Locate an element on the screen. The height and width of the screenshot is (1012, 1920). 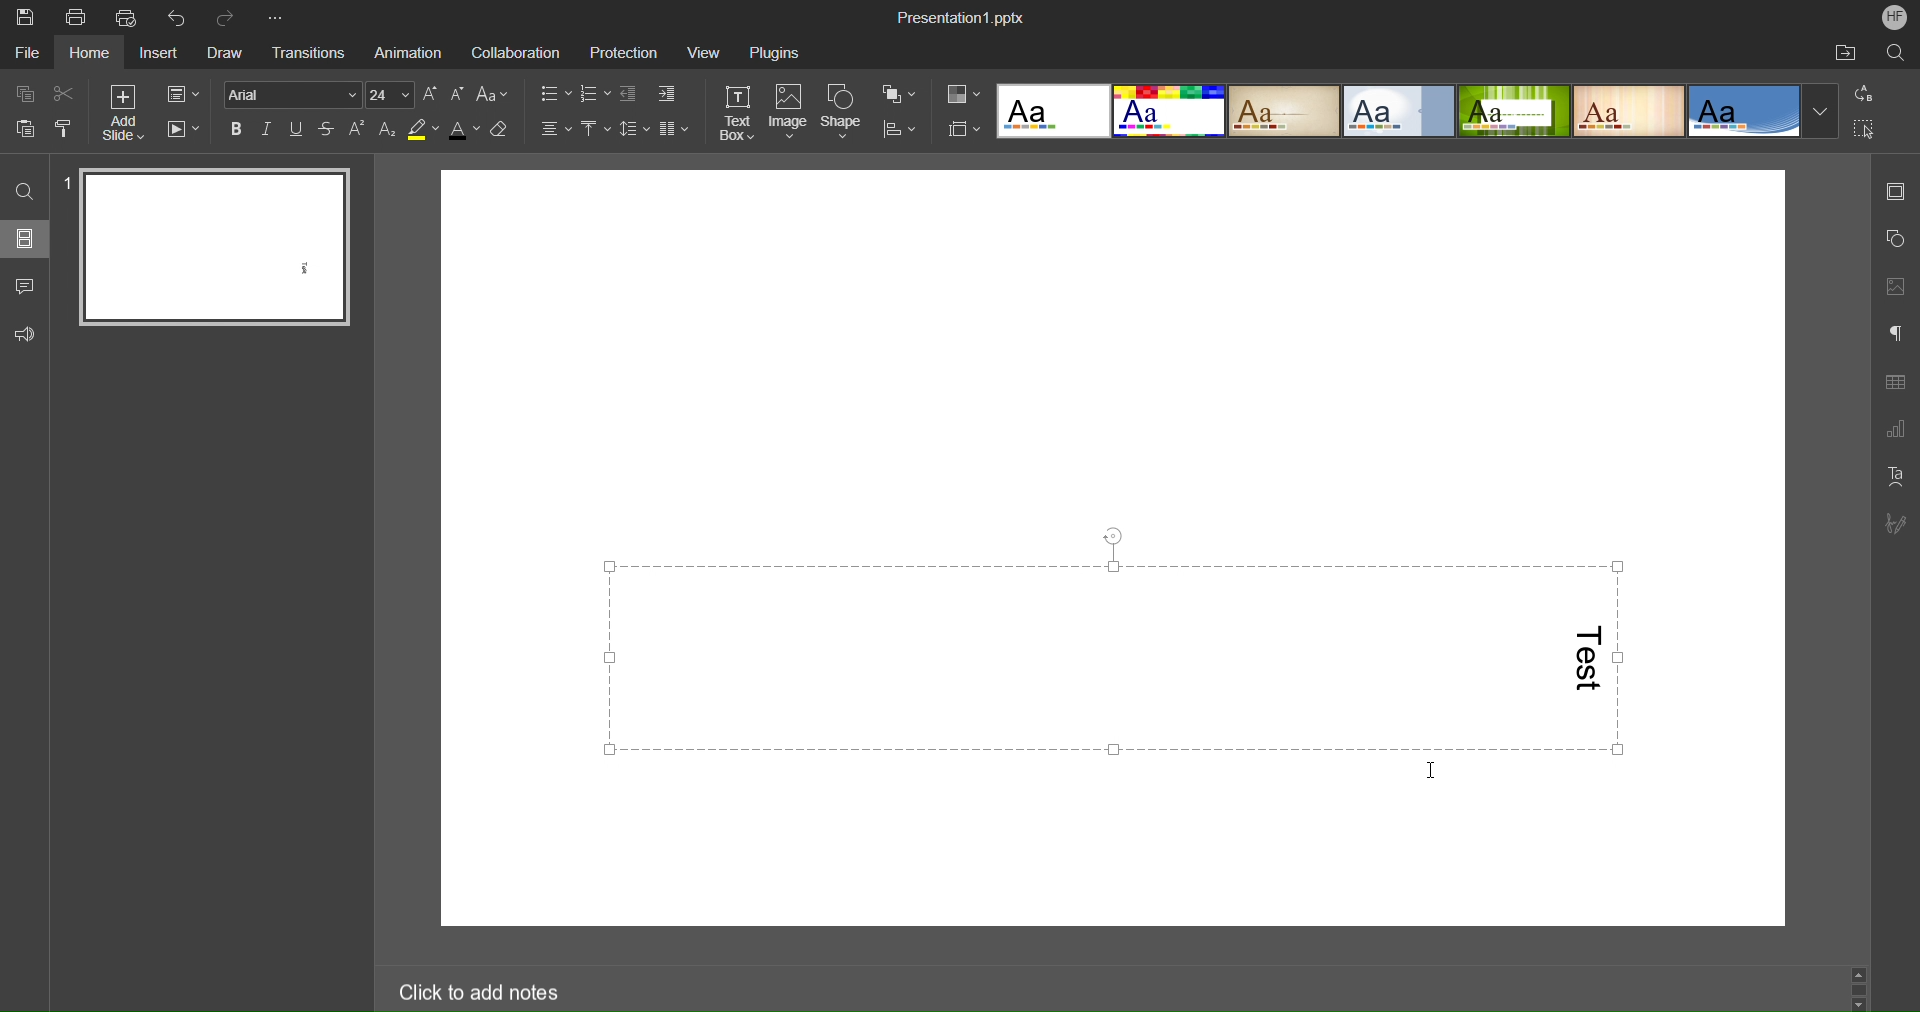
Paragraph Settings is located at coordinates (1894, 335).